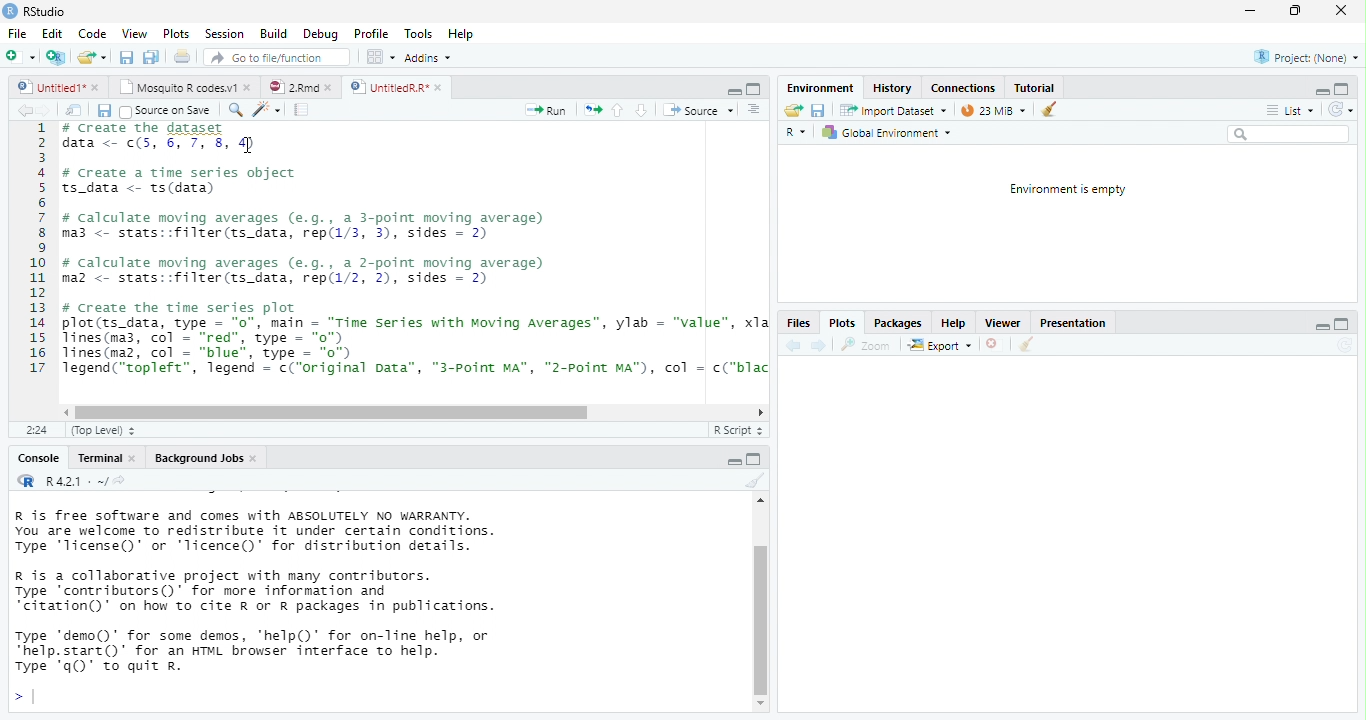 The image size is (1366, 720). What do you see at coordinates (797, 324) in the screenshot?
I see `Files` at bounding box center [797, 324].